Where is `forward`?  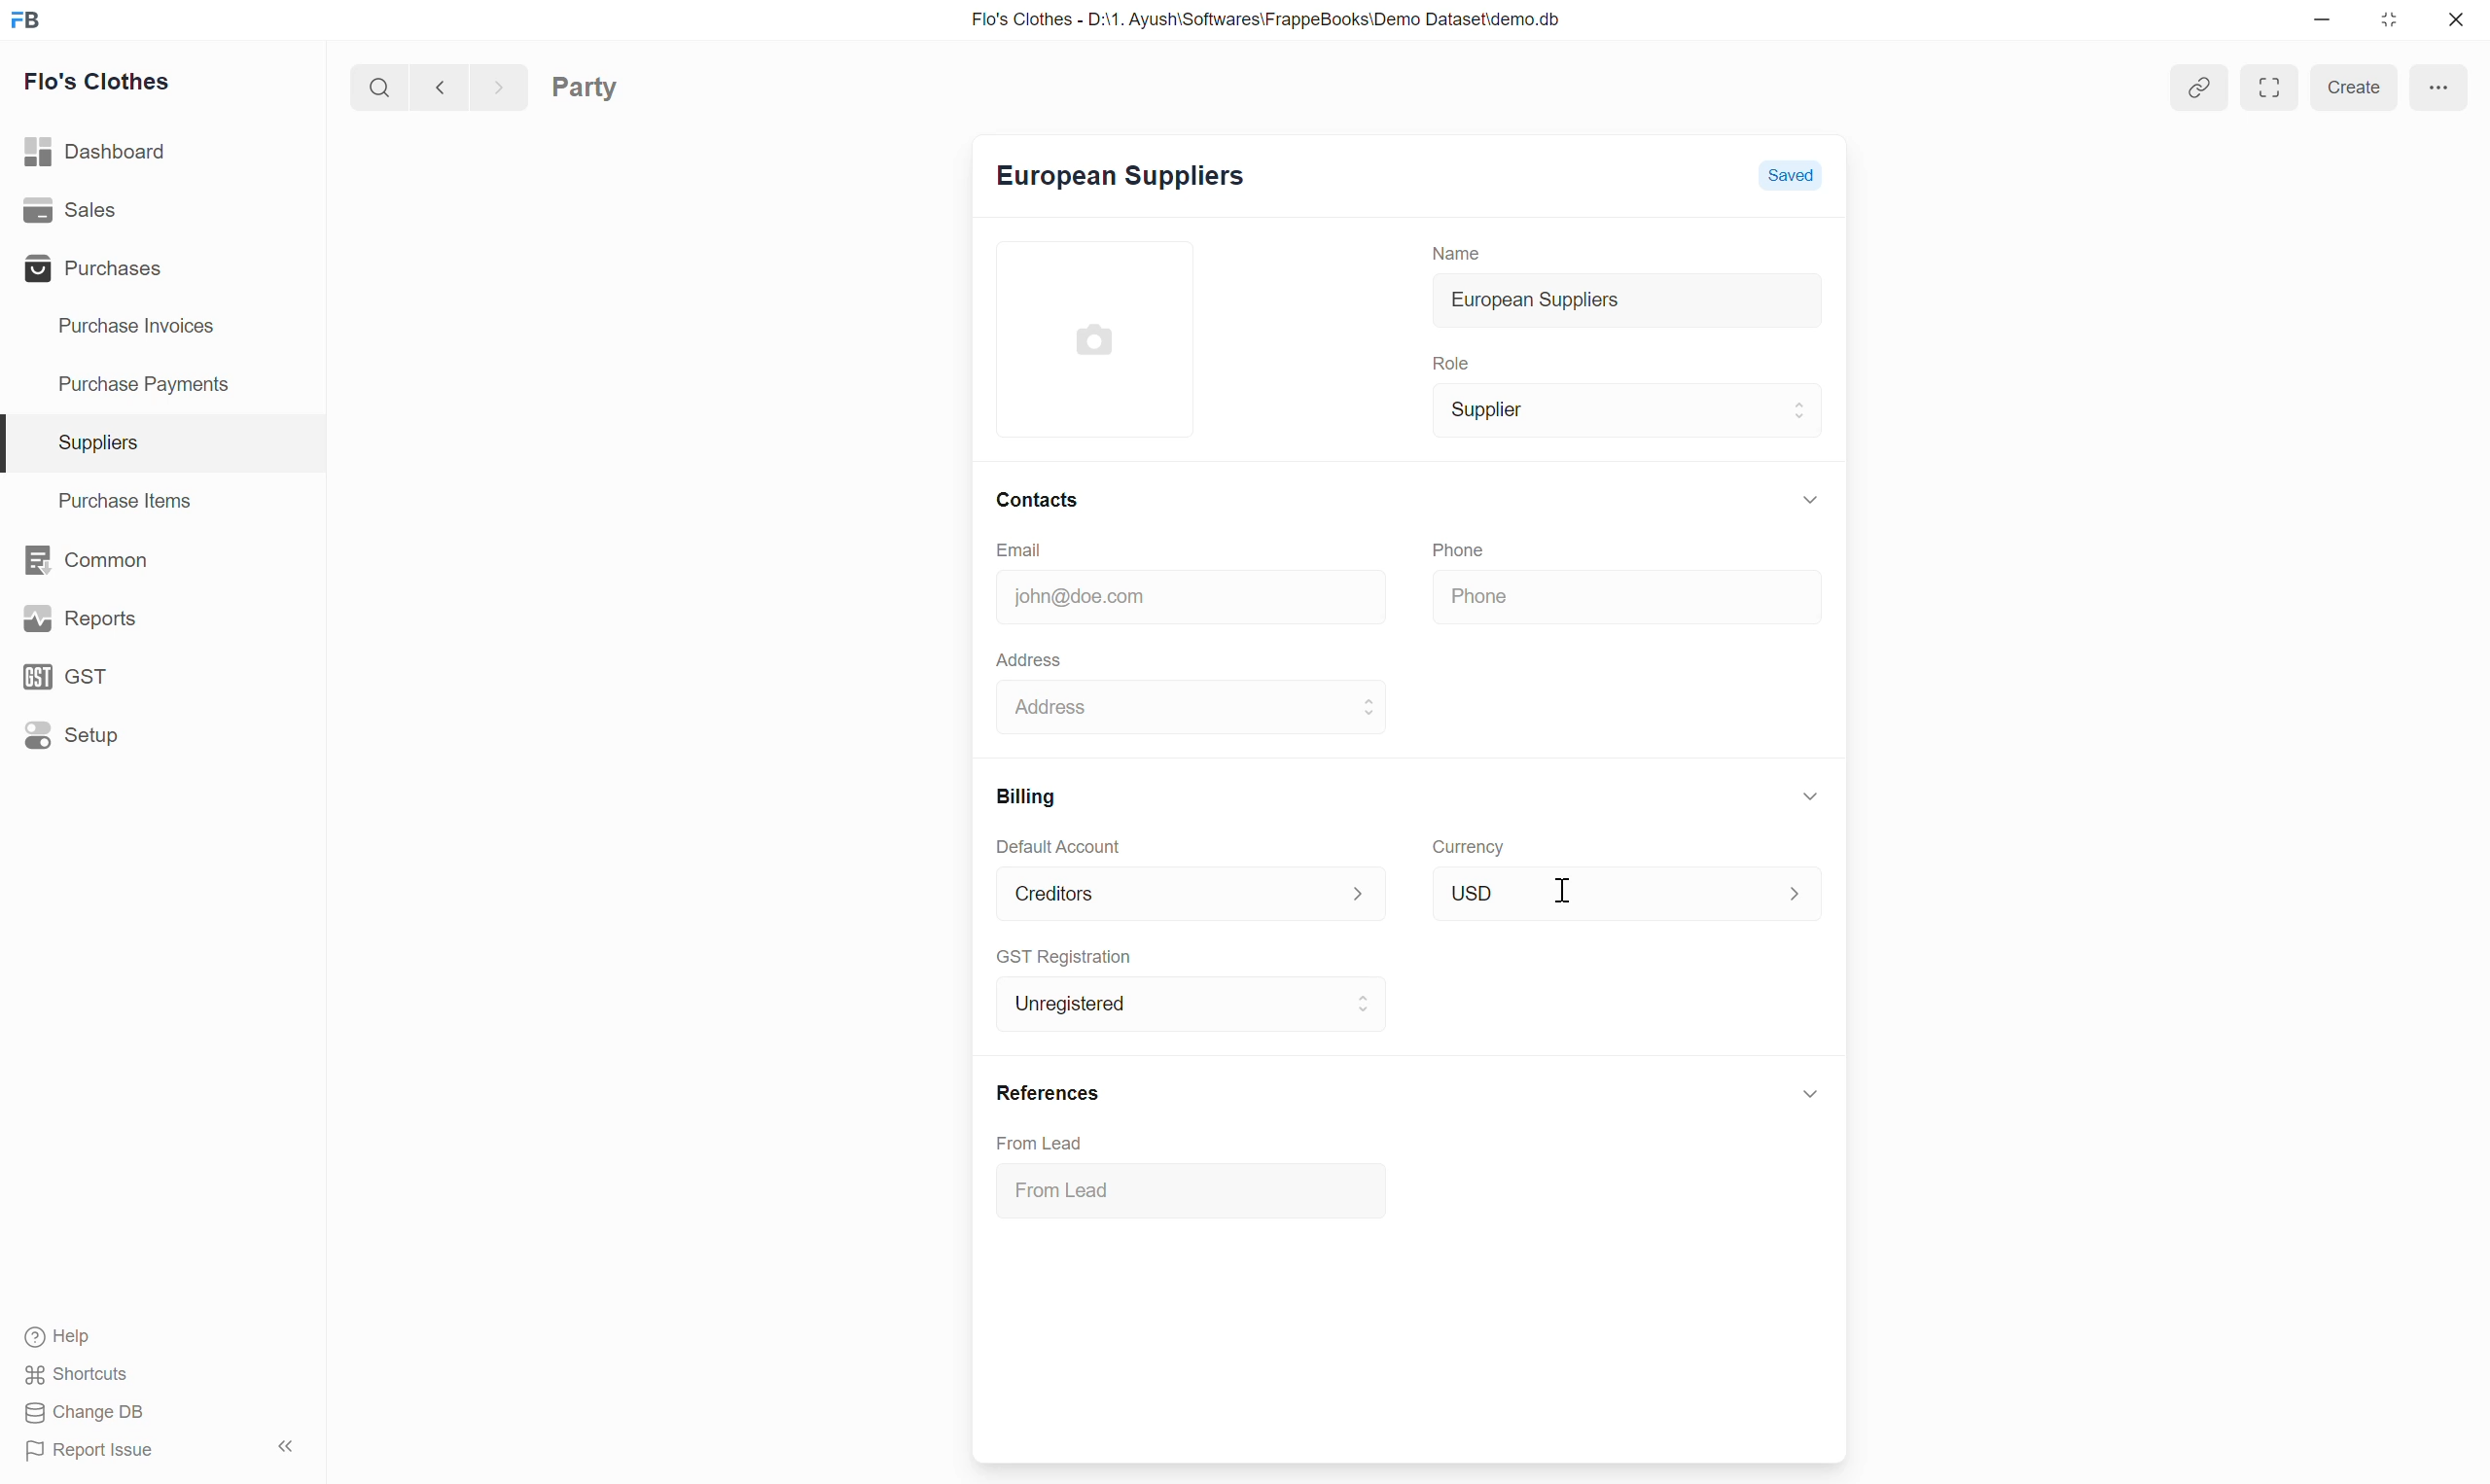
forward is located at coordinates (493, 85).